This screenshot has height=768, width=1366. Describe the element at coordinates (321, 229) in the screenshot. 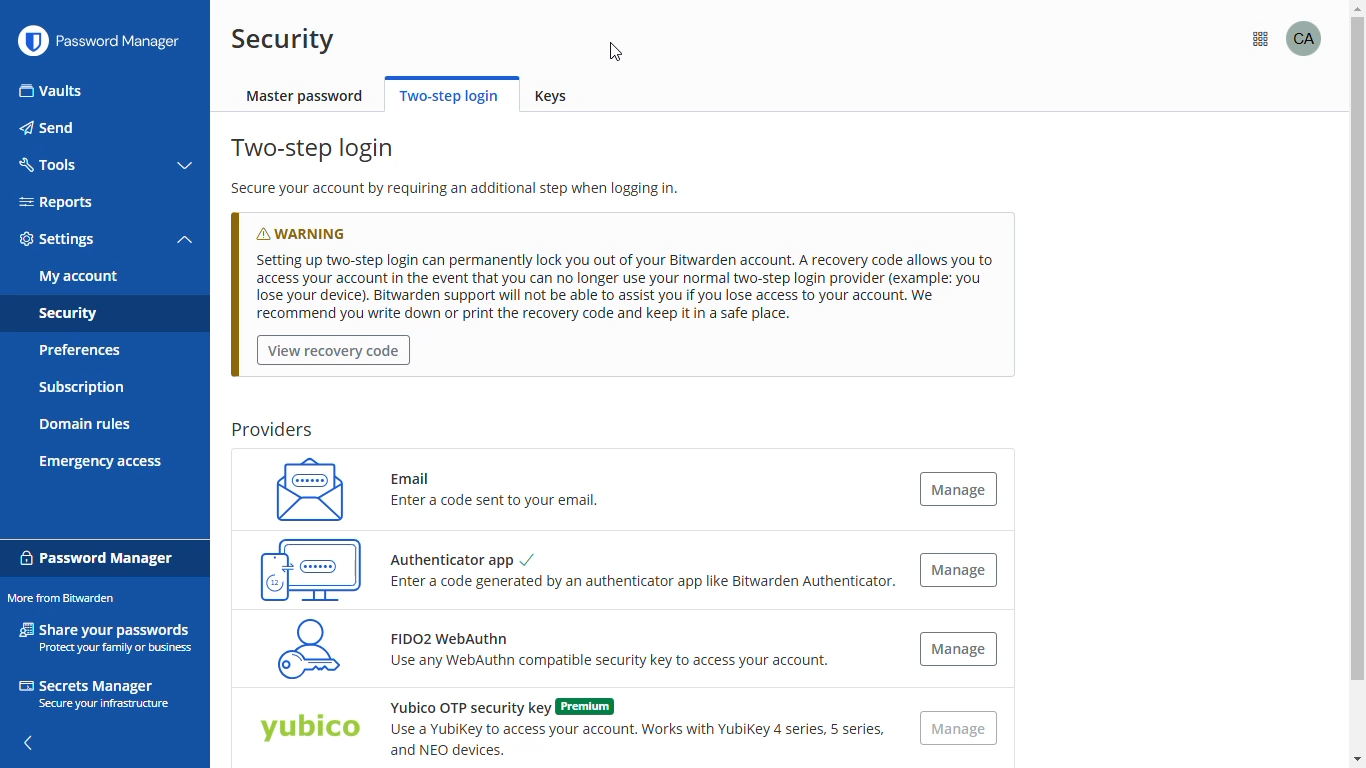

I see `warning` at that location.